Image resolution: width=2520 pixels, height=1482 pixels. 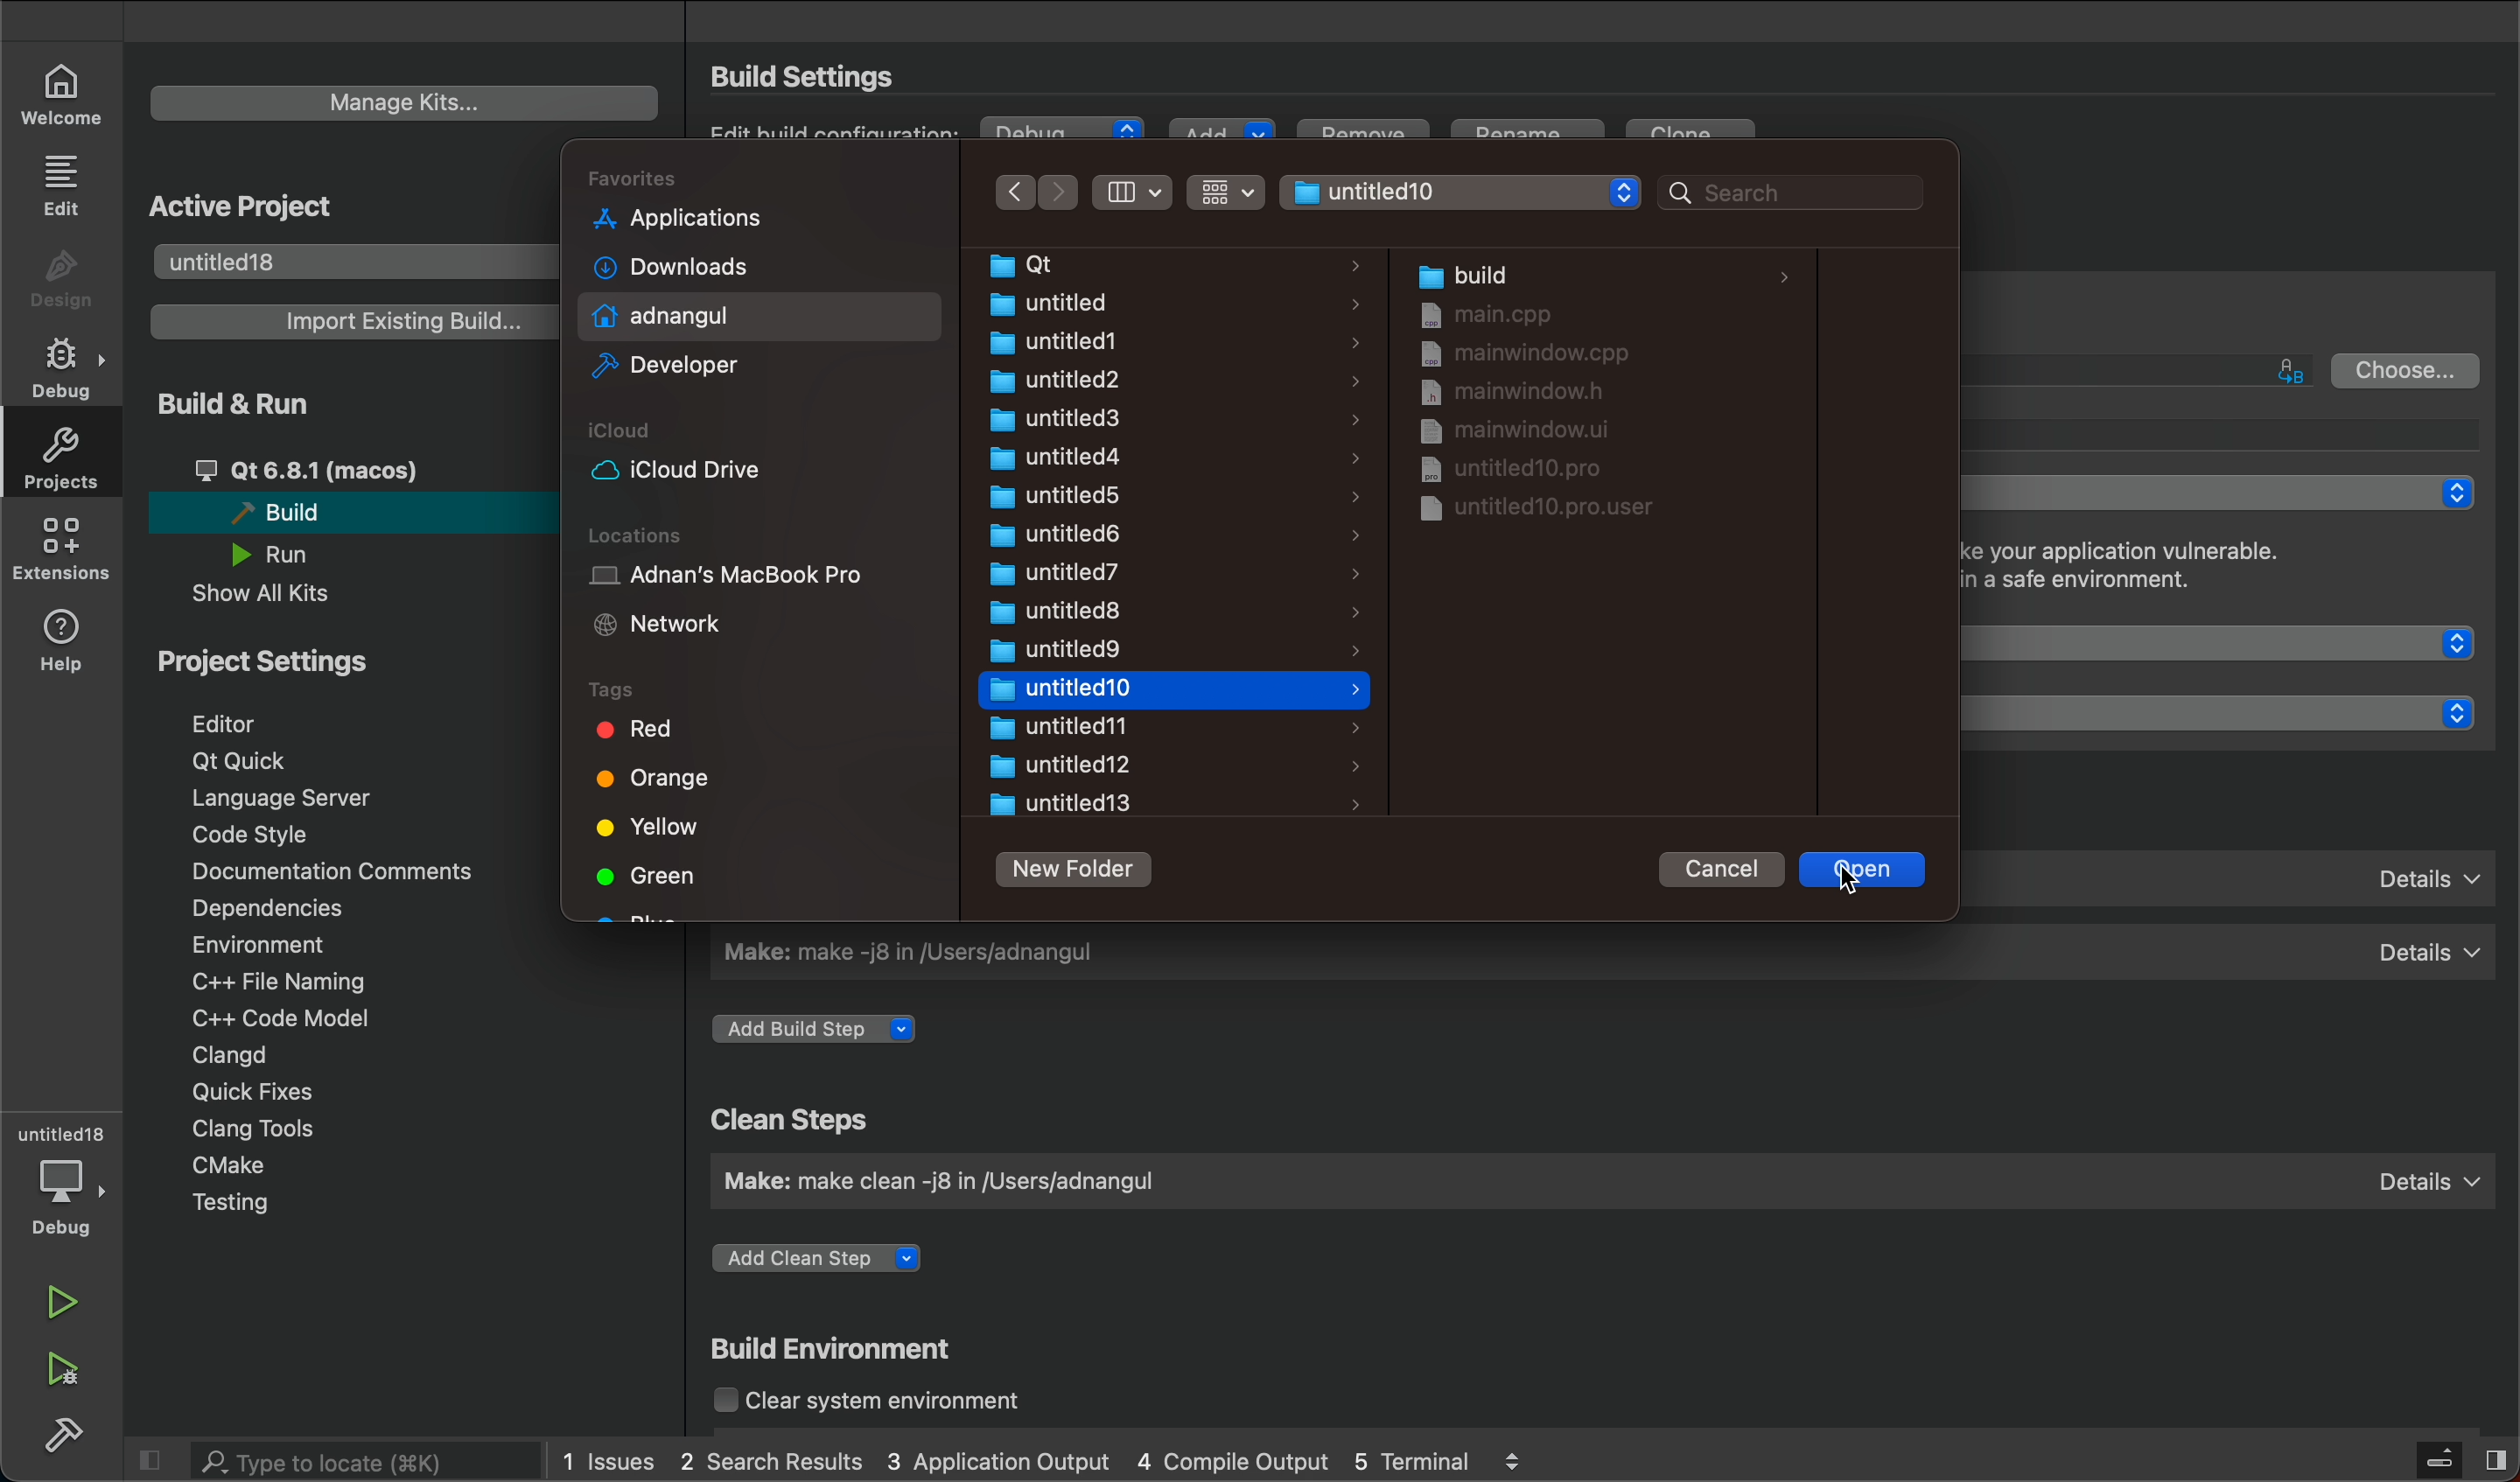 I want to click on iCloud, so click(x=622, y=428).